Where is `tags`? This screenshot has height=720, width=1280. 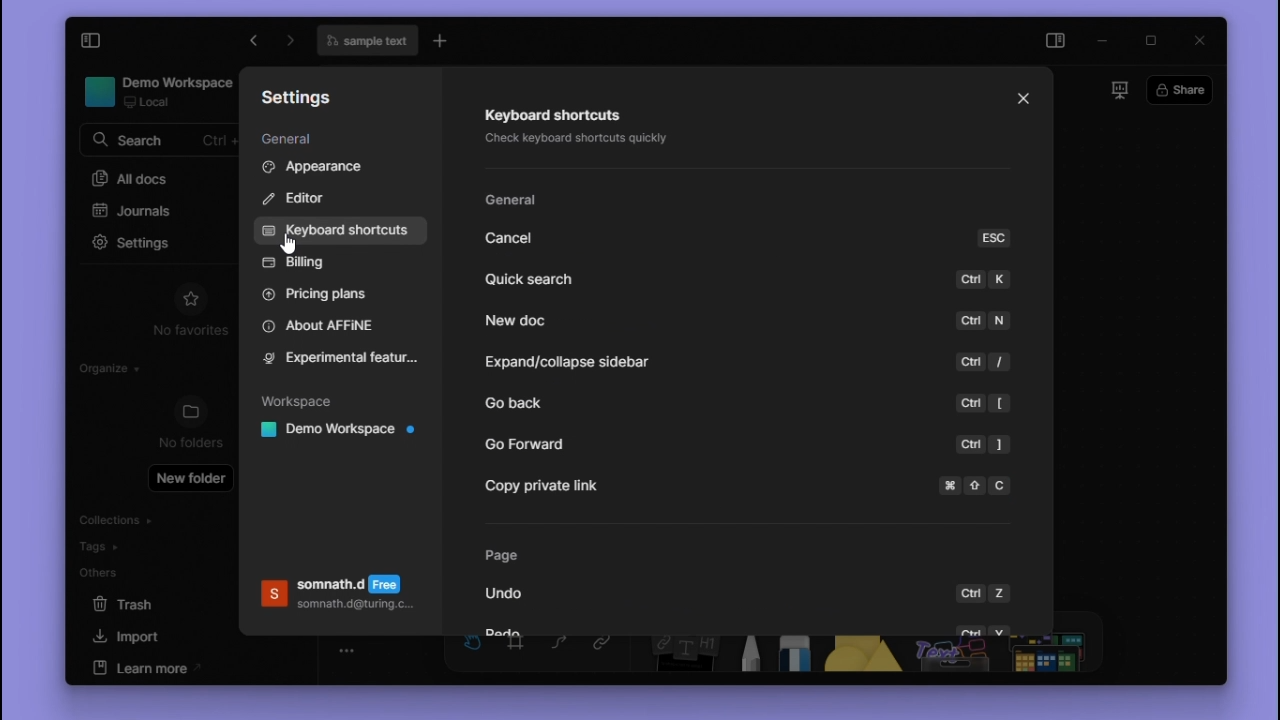 tags is located at coordinates (114, 545).